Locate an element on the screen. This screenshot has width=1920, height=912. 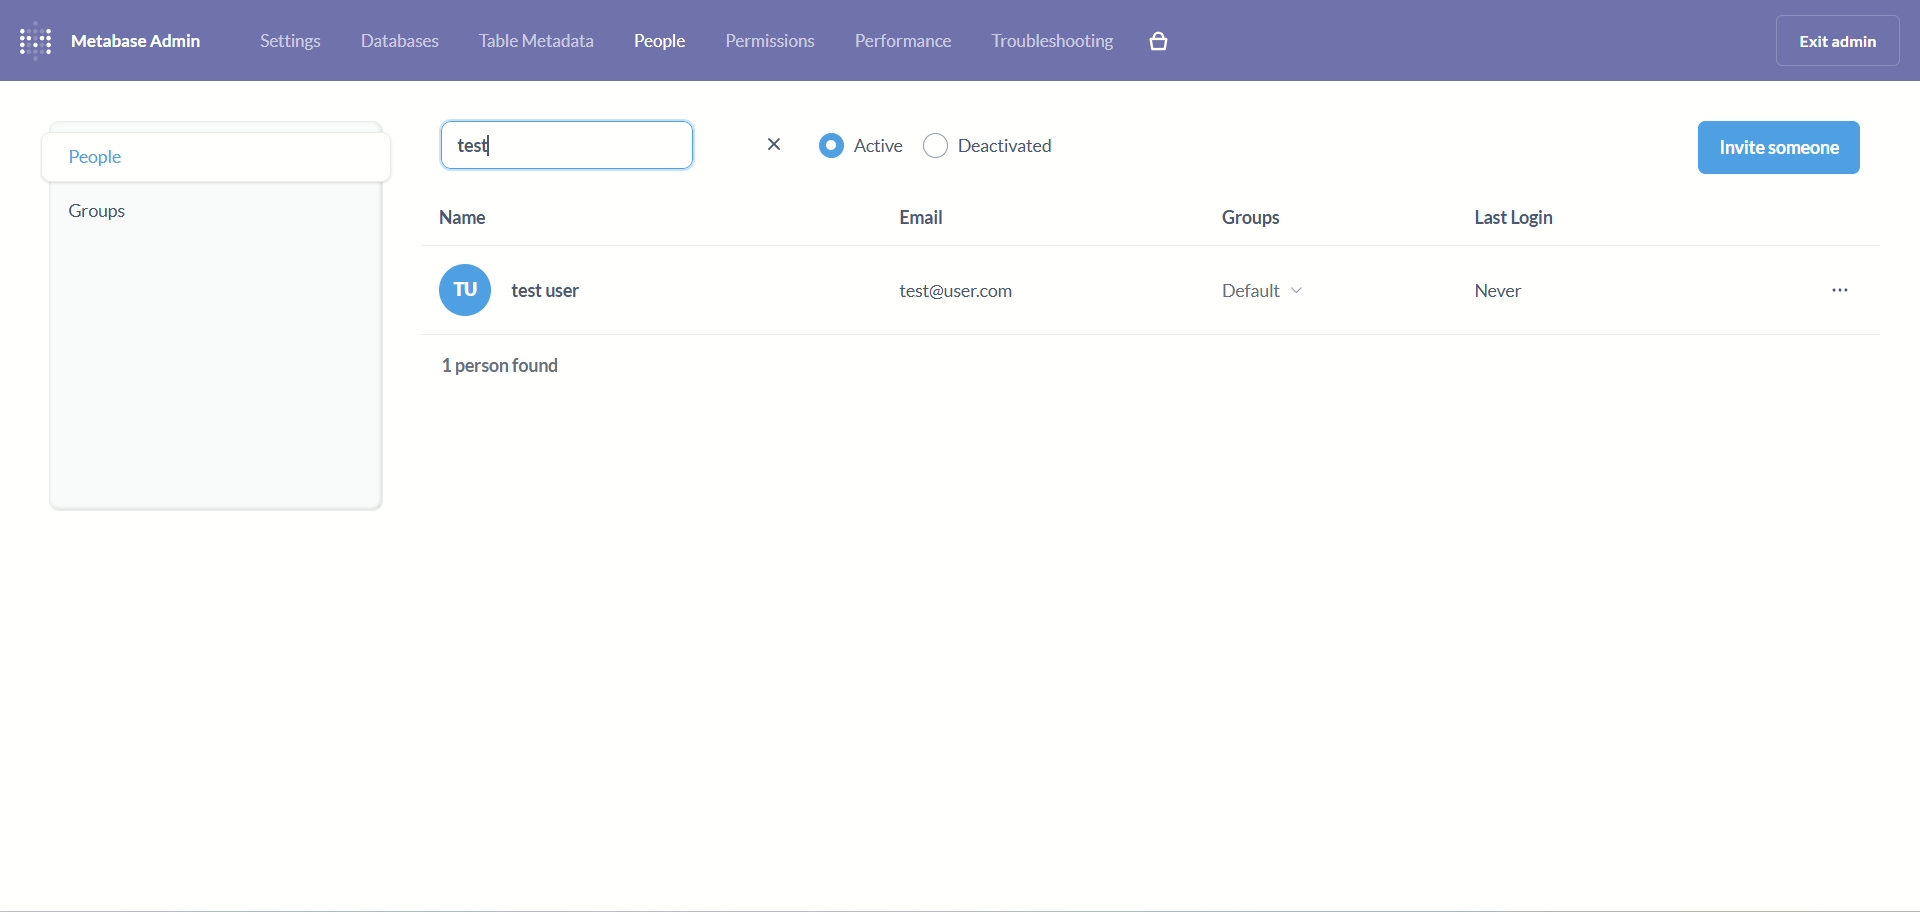
exit admin is located at coordinates (1834, 40).